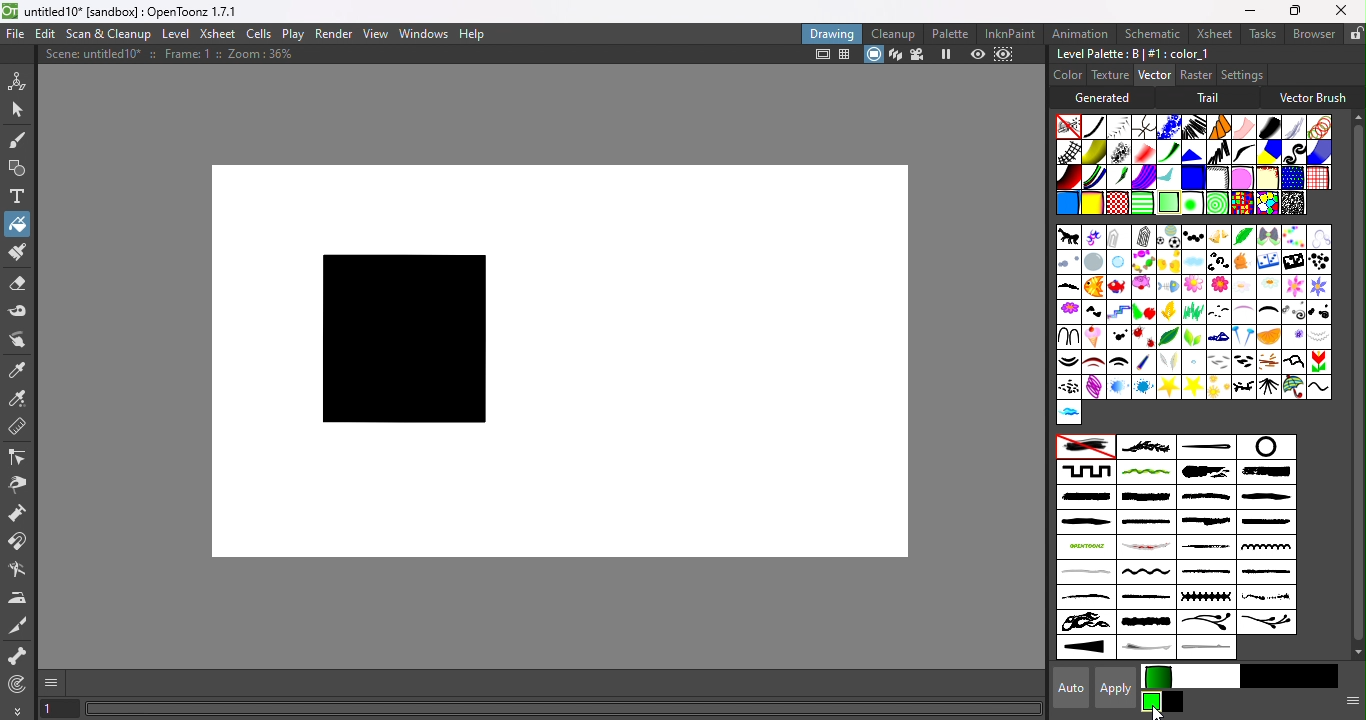  Describe the element at coordinates (1093, 362) in the screenshot. I see `Pare2` at that location.